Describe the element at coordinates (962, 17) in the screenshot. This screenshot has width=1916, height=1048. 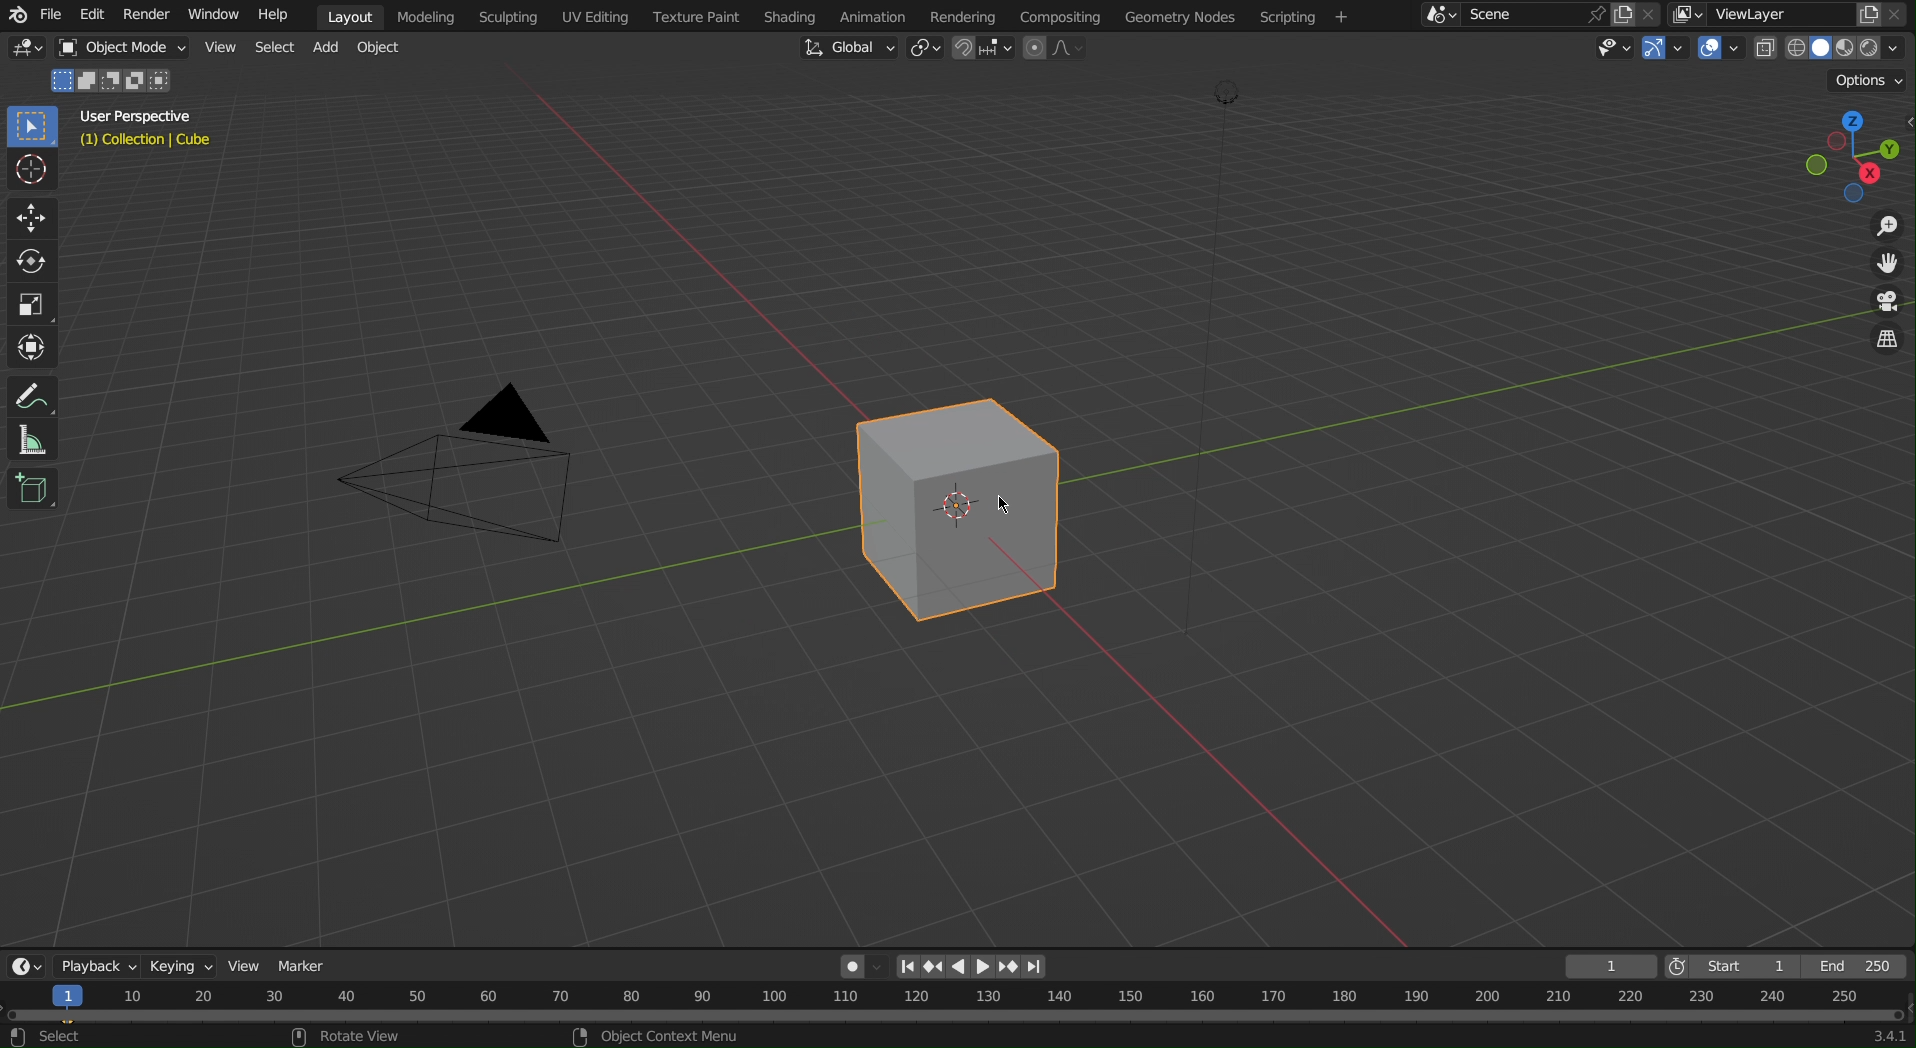
I see `Rendering` at that location.